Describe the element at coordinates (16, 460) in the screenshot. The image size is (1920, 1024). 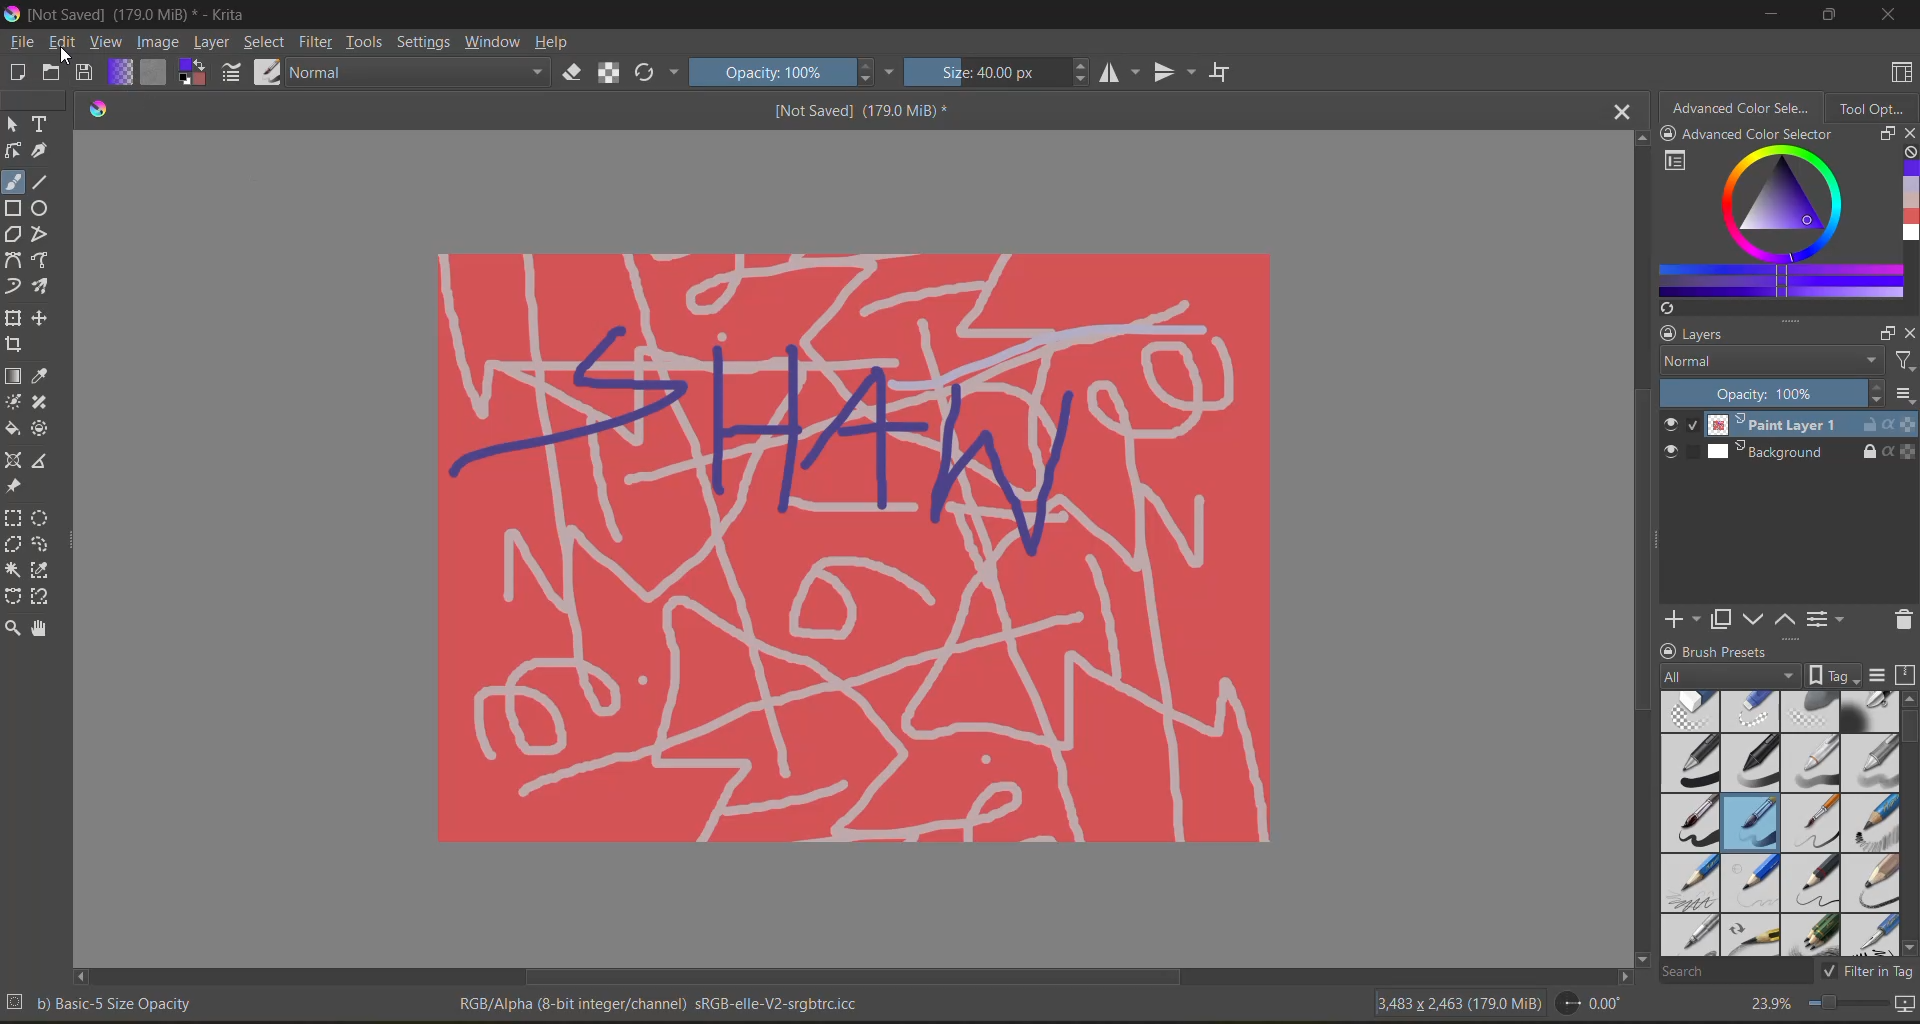
I see `Assistant tool` at that location.